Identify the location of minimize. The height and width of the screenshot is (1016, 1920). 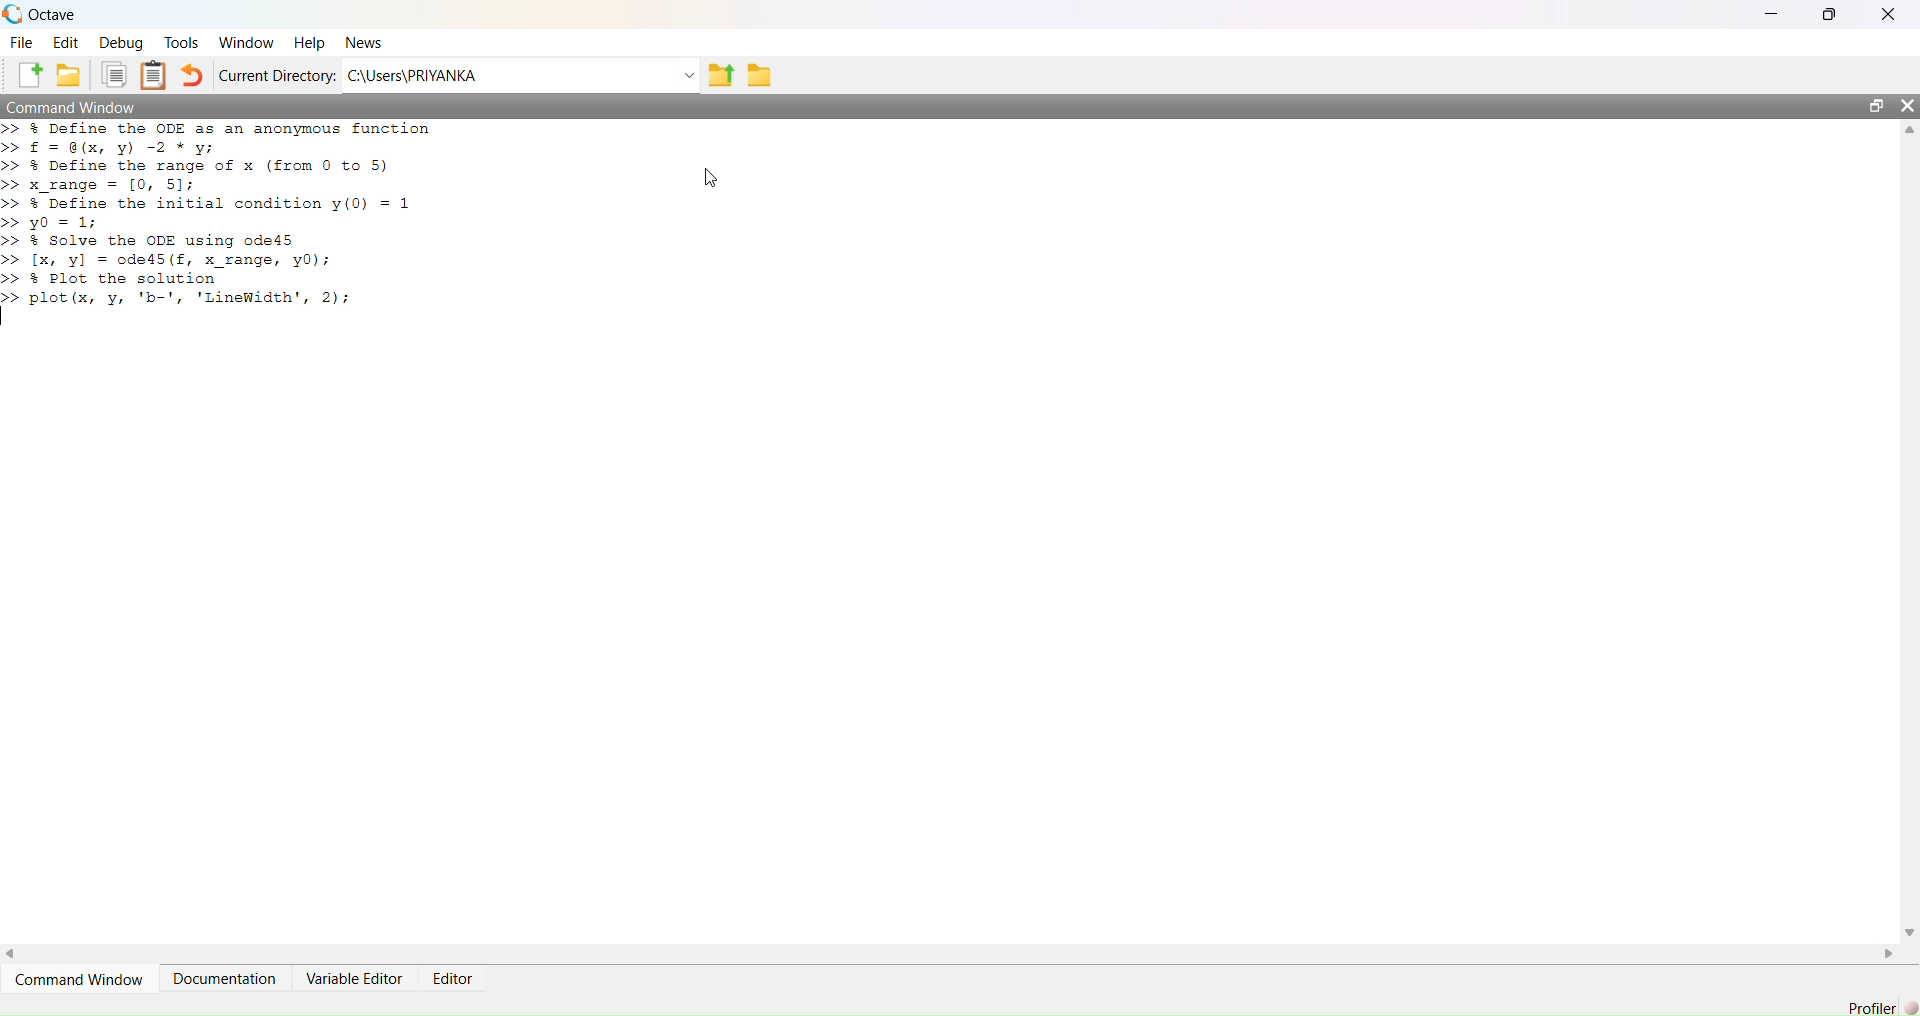
(1772, 14).